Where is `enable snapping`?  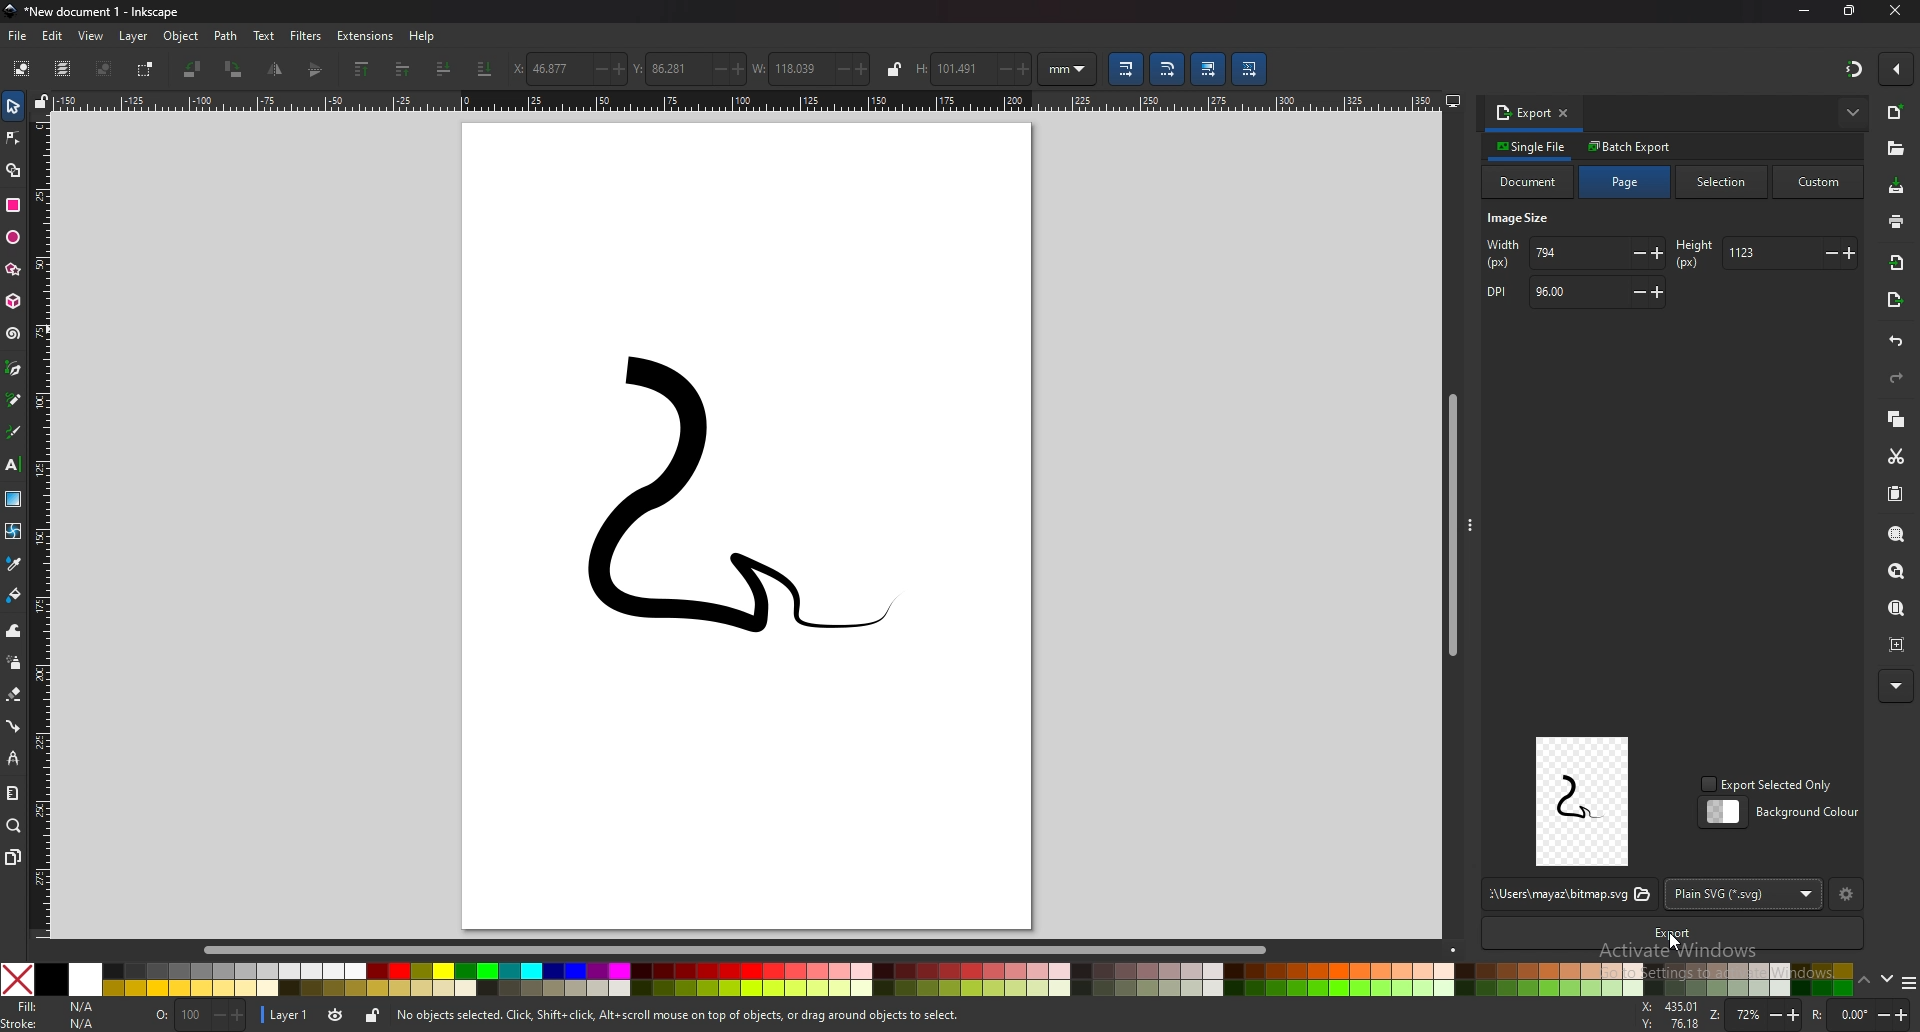
enable snapping is located at coordinates (1896, 69).